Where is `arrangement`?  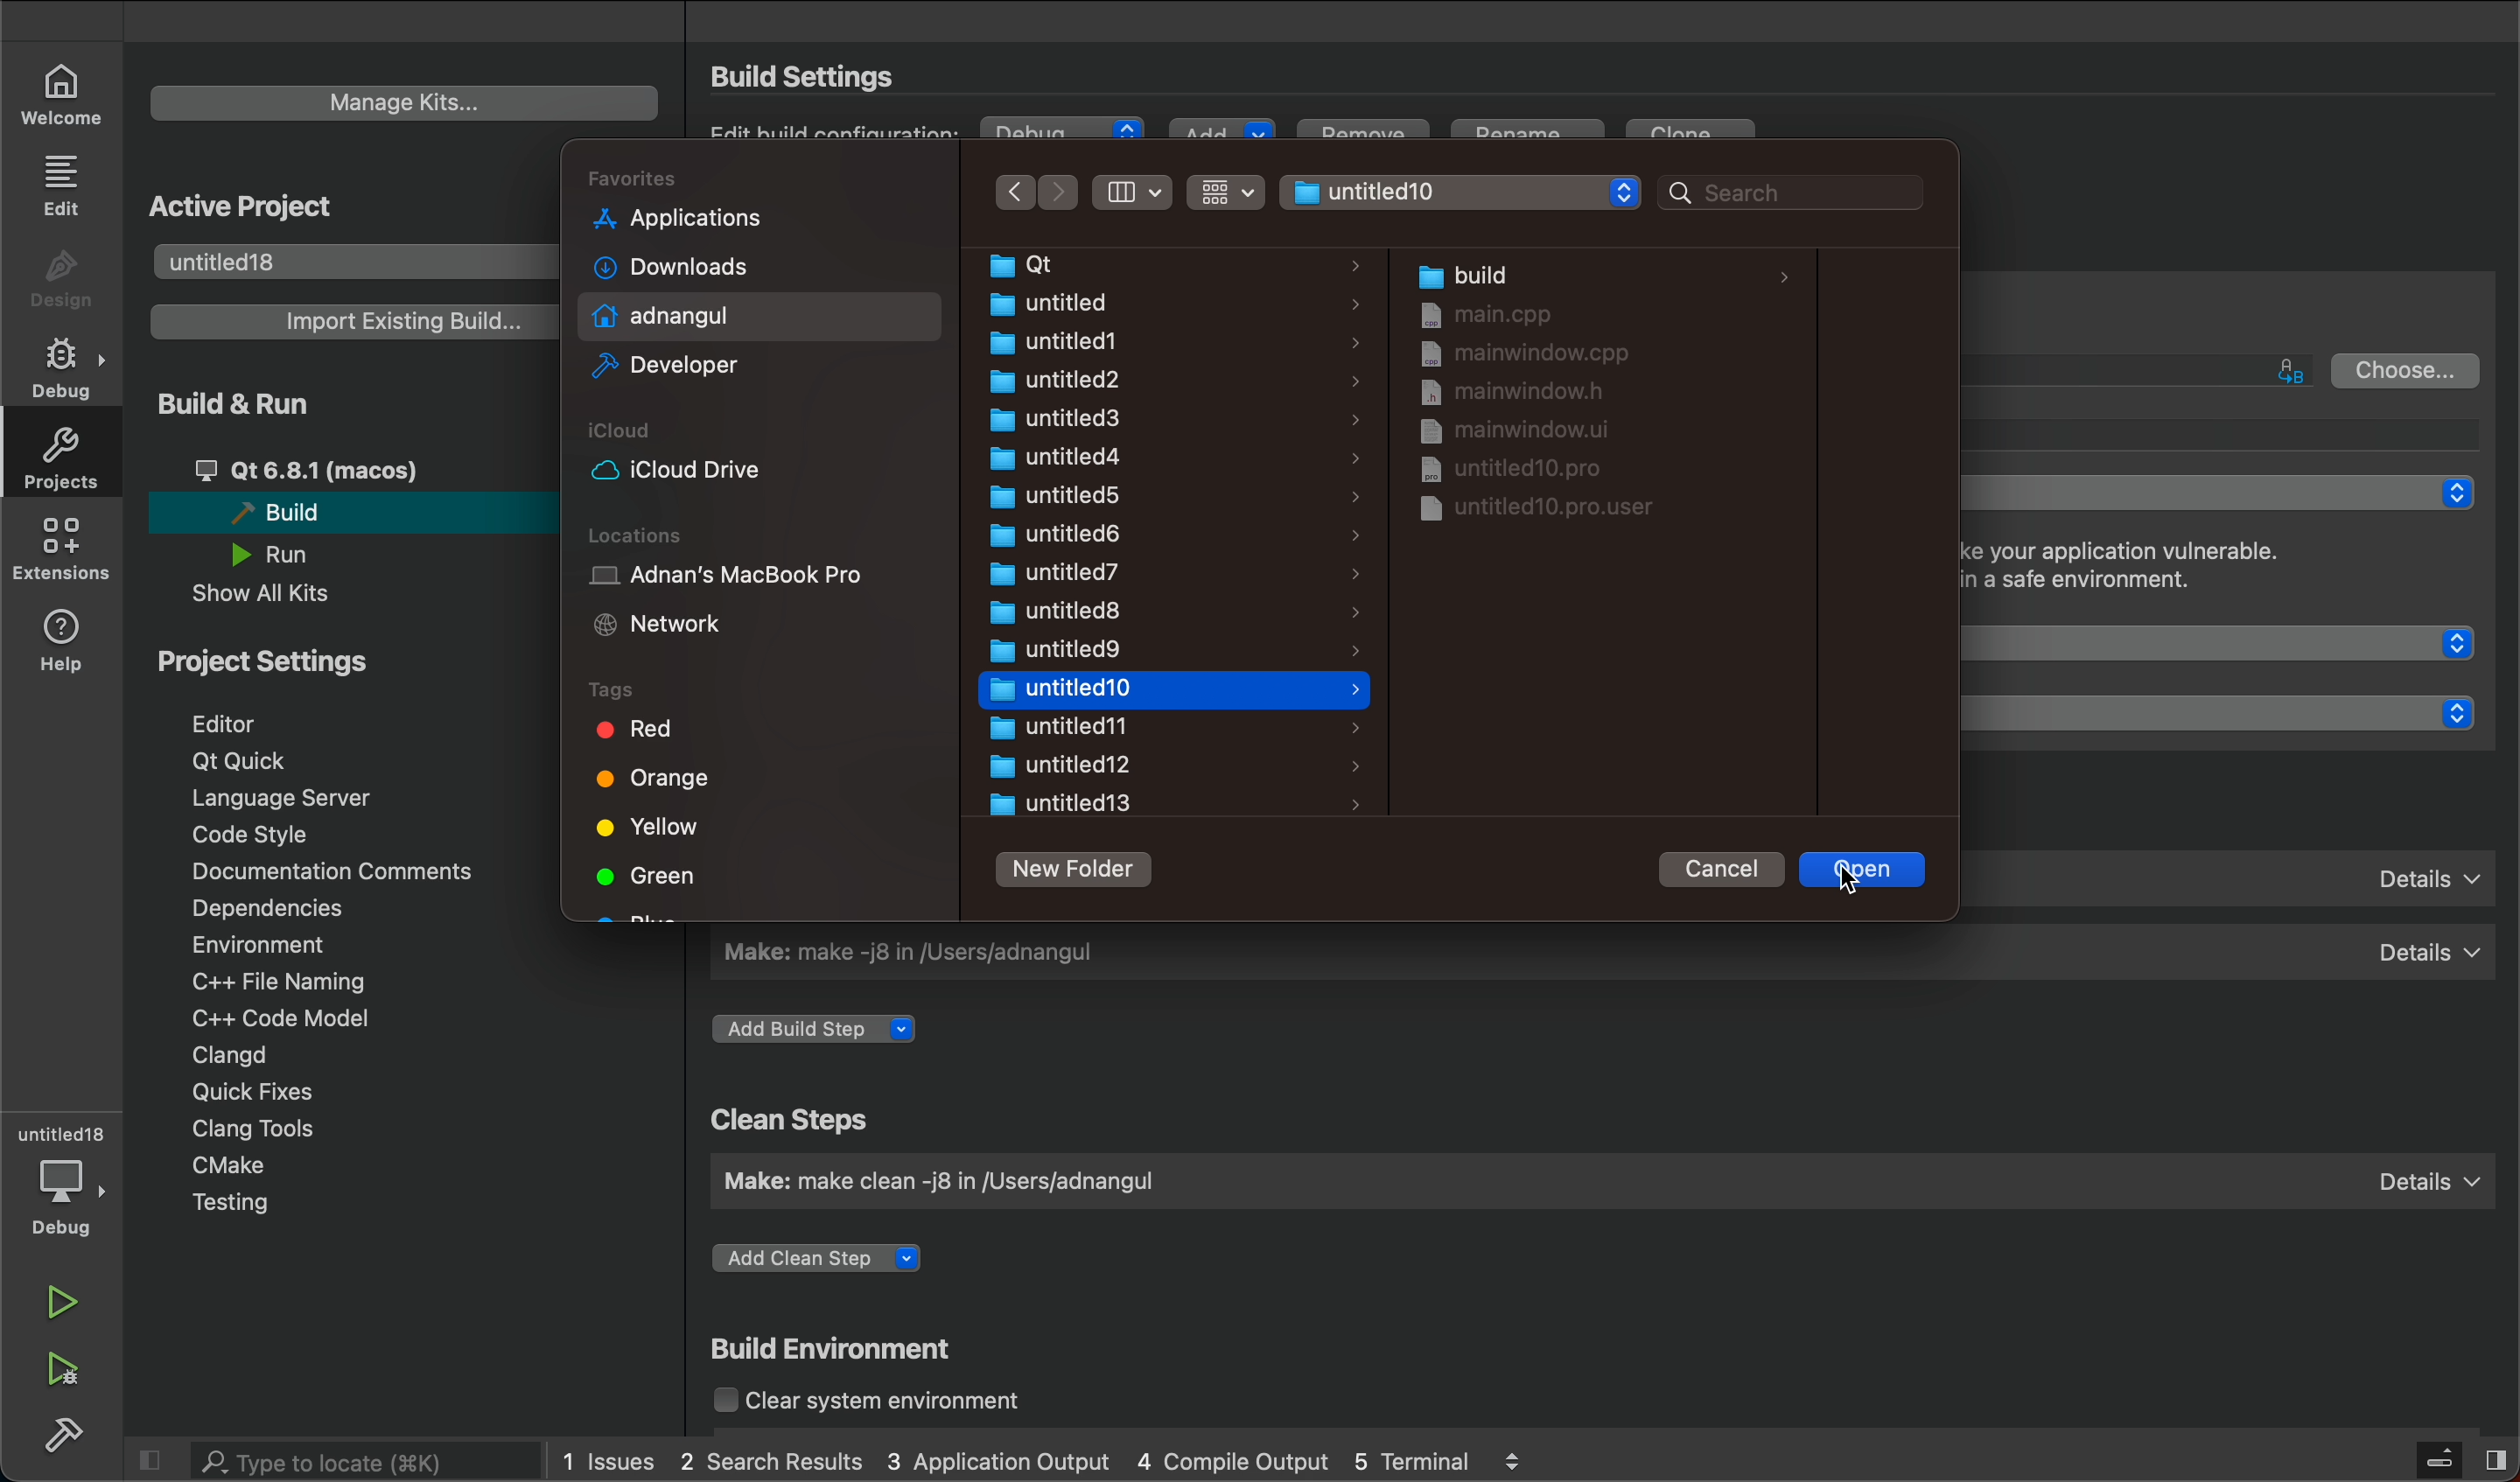
arrangement is located at coordinates (1127, 192).